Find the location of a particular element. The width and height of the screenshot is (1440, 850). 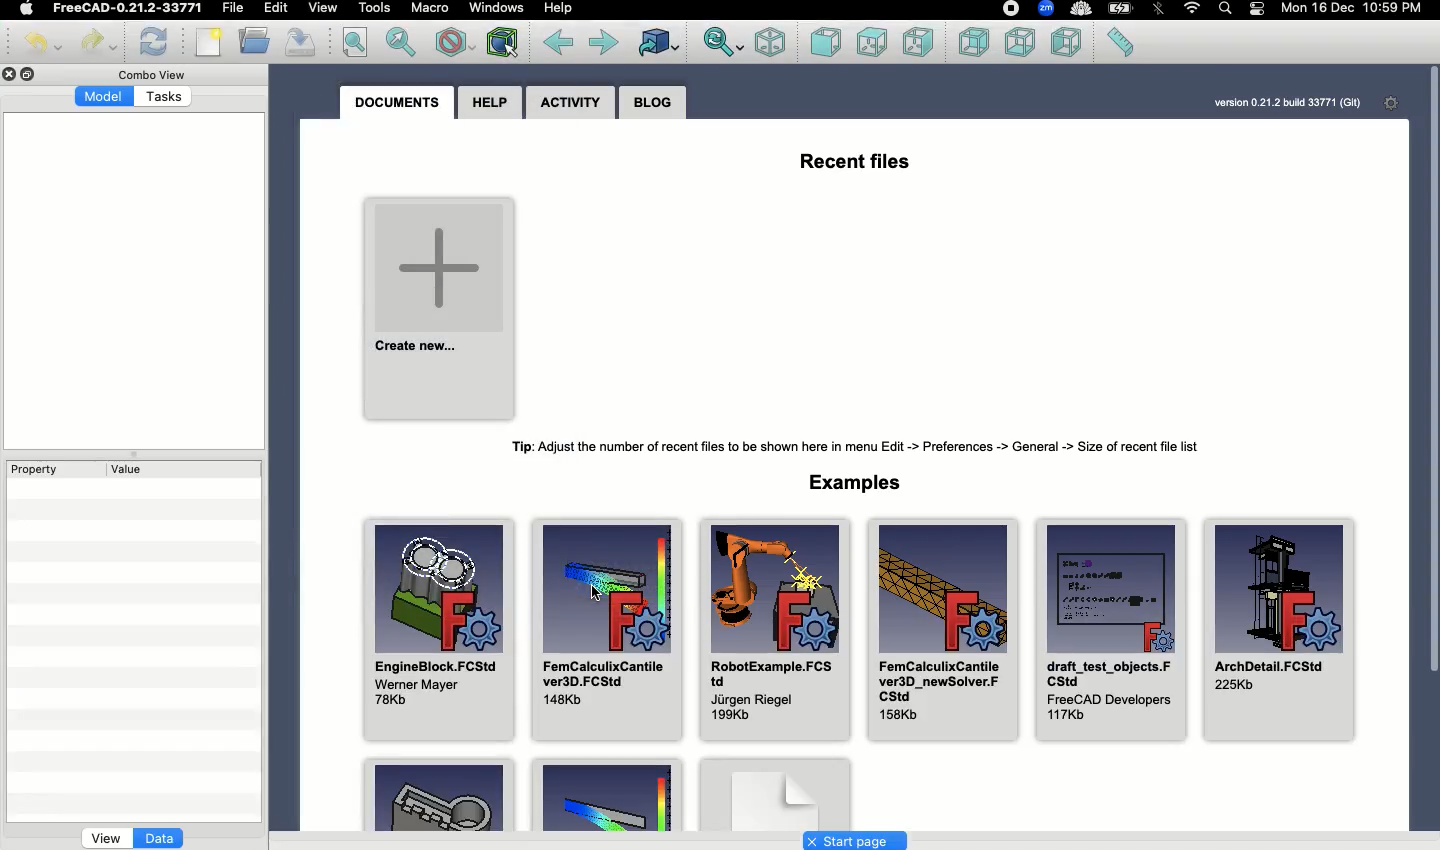

Draw style is located at coordinates (451, 44).